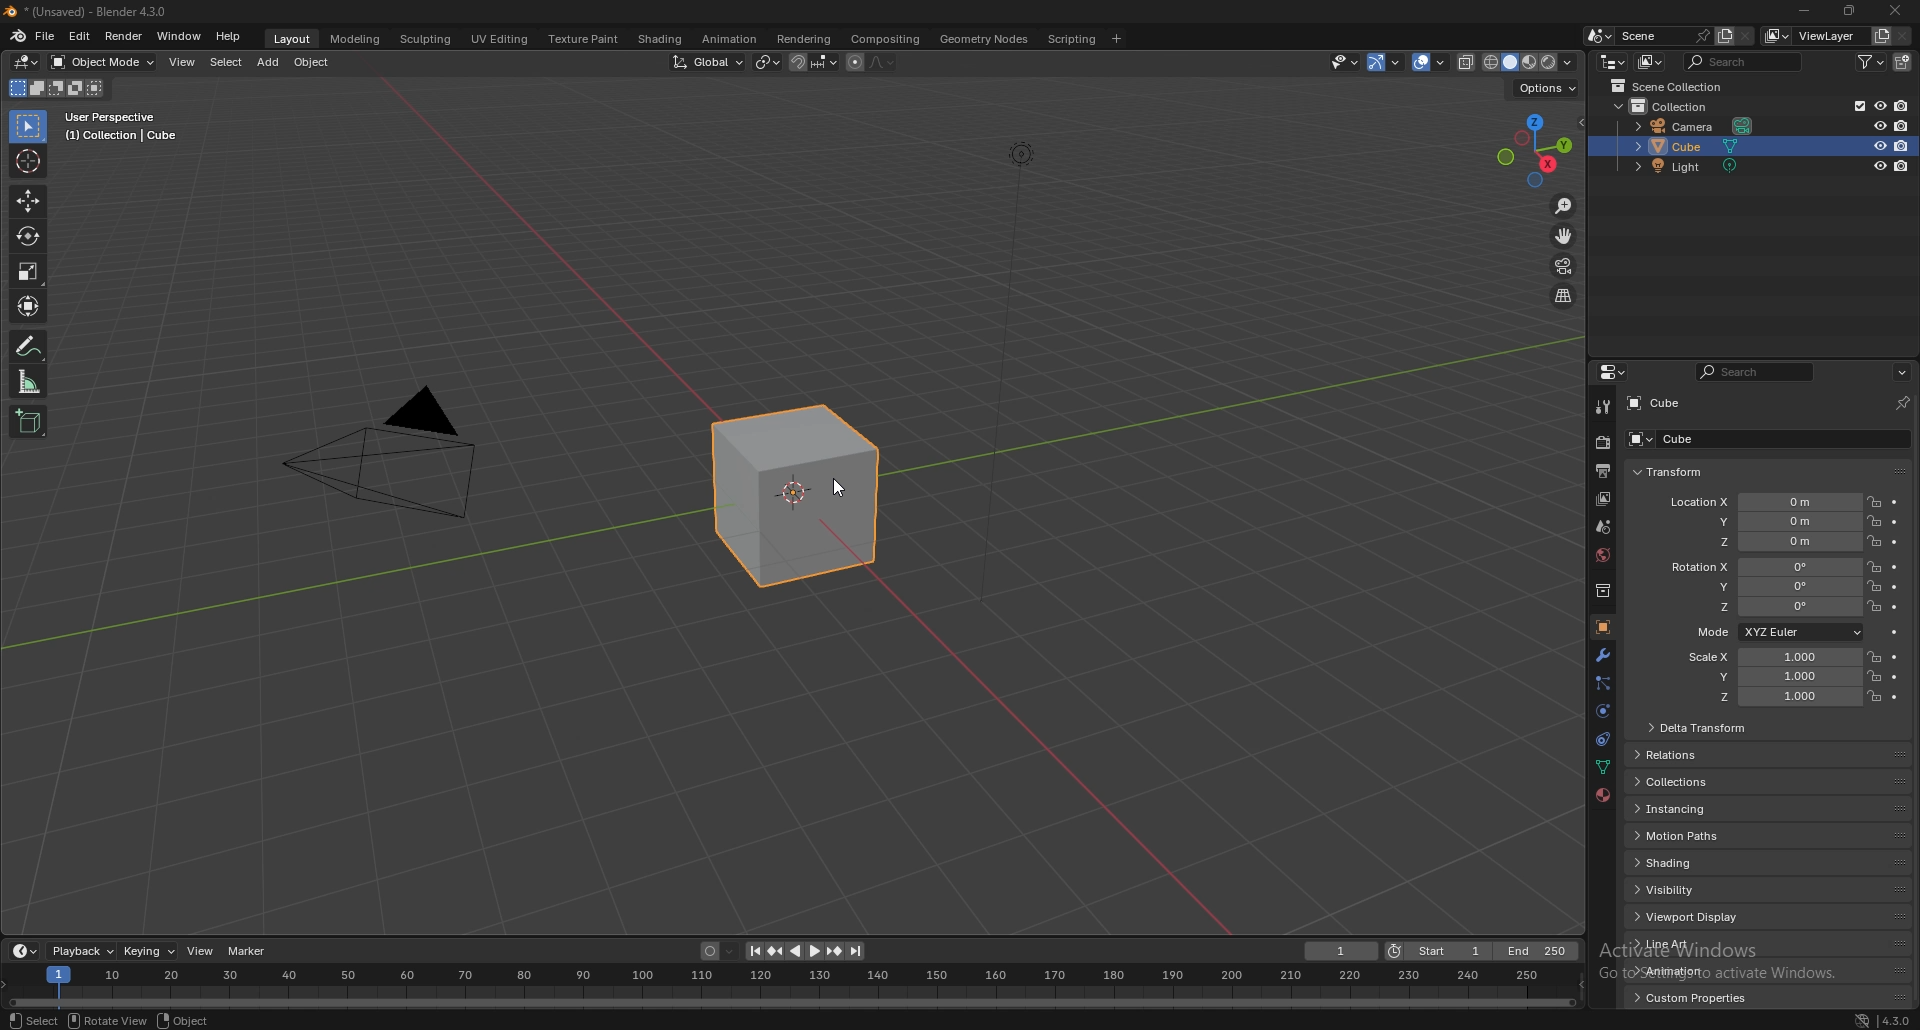 This screenshot has width=1920, height=1030. Describe the element at coordinates (295, 39) in the screenshot. I see `layout` at that location.